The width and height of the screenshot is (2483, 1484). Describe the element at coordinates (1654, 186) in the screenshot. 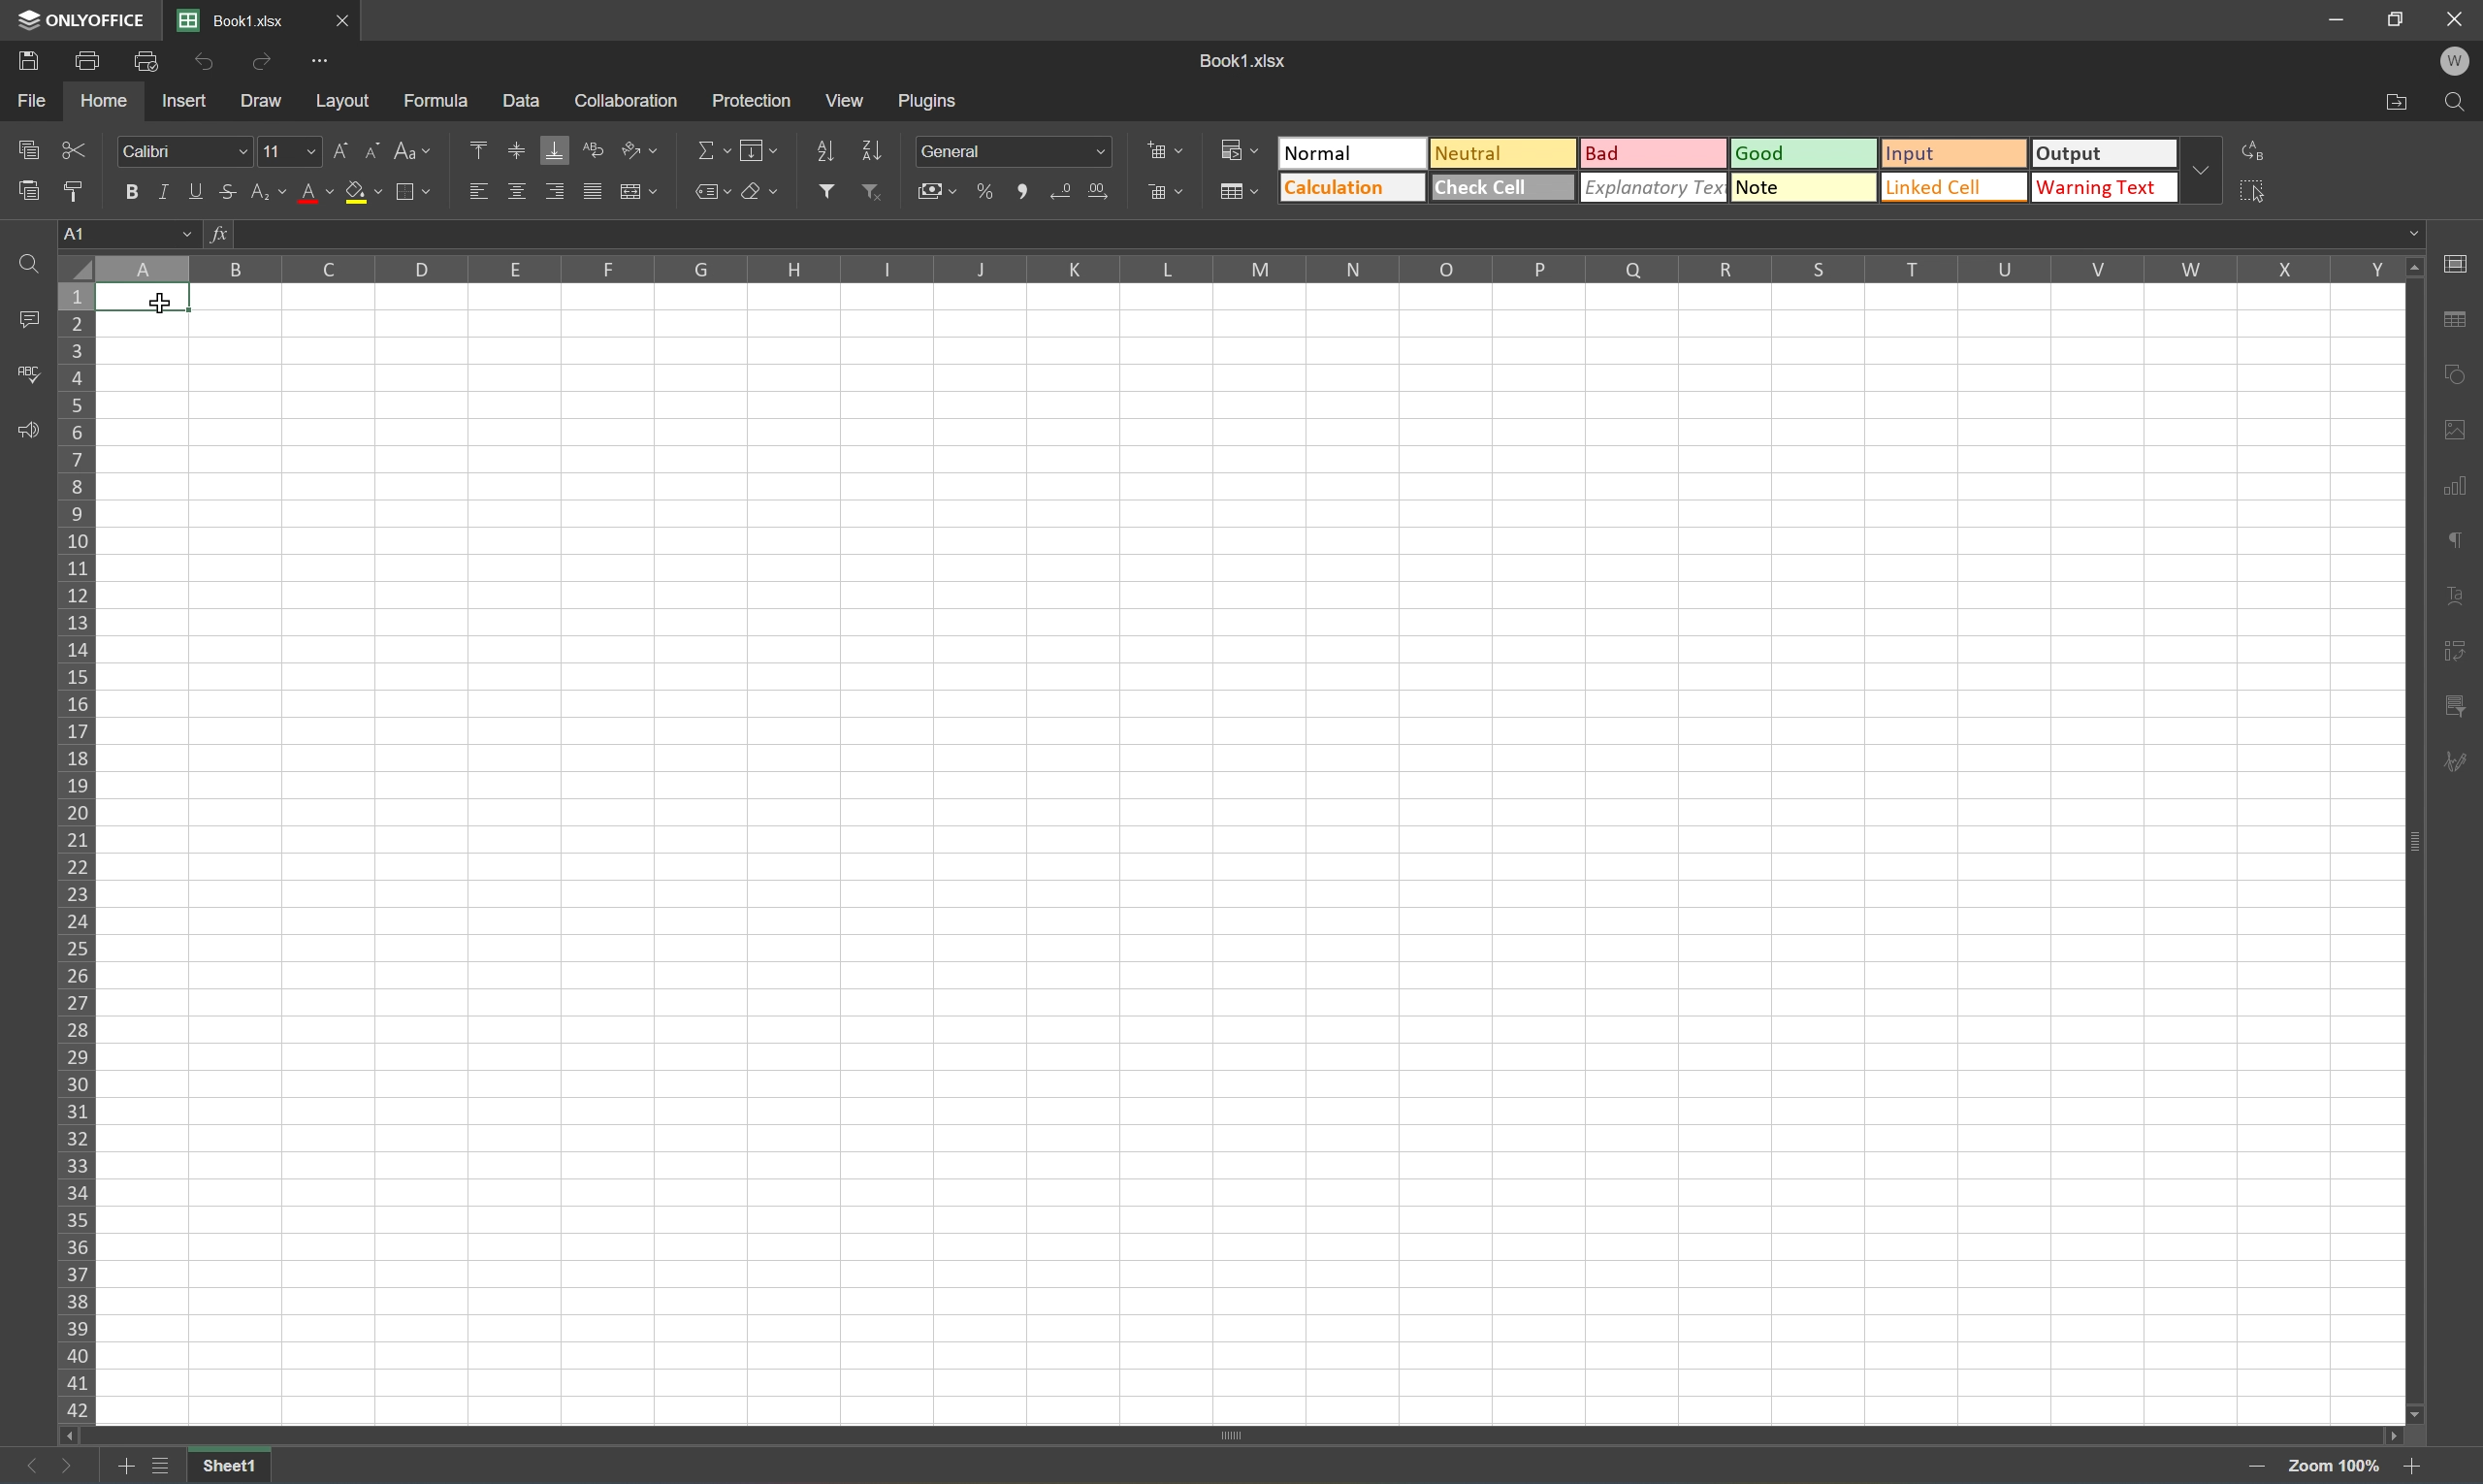

I see `Explanatory text` at that location.